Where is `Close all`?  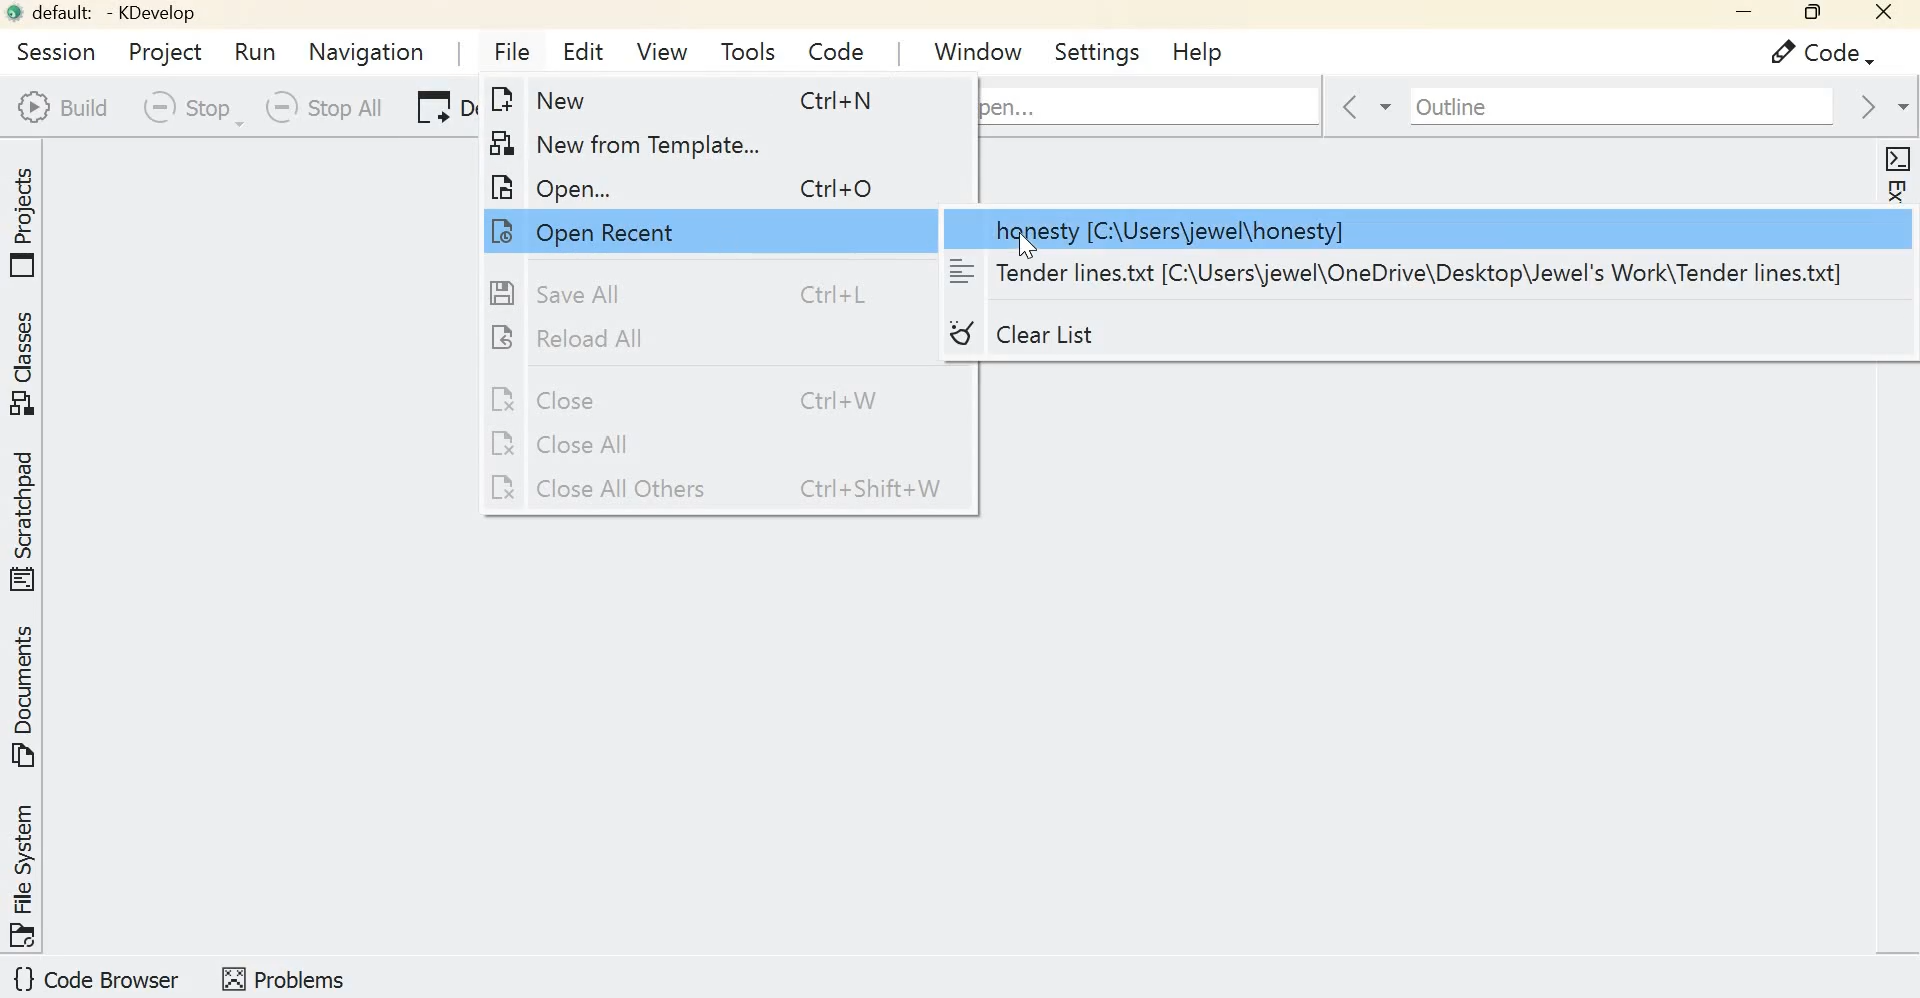
Close all is located at coordinates (695, 445).